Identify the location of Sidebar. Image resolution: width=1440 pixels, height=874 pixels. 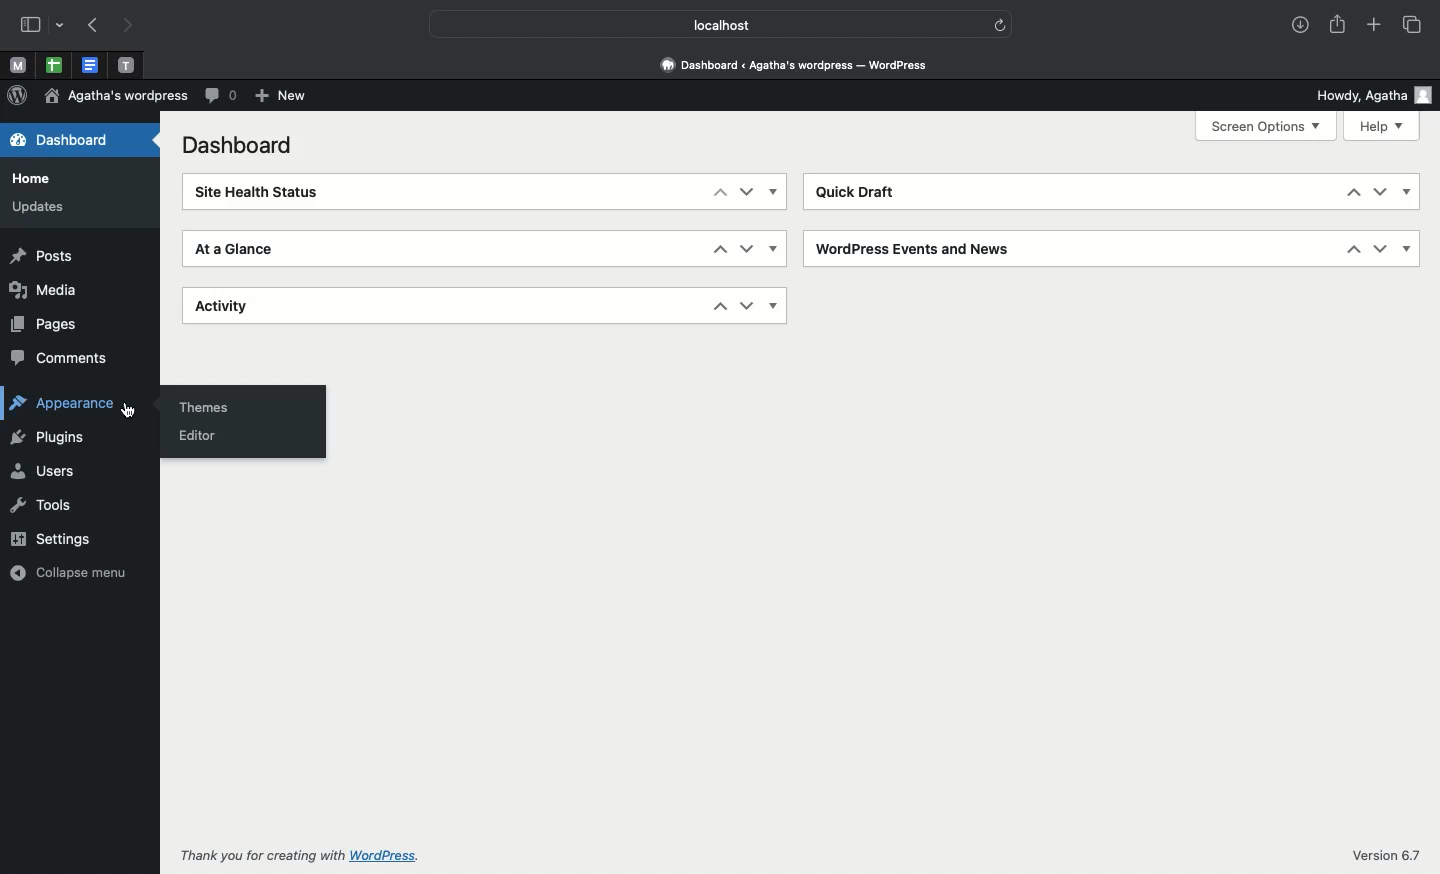
(30, 25).